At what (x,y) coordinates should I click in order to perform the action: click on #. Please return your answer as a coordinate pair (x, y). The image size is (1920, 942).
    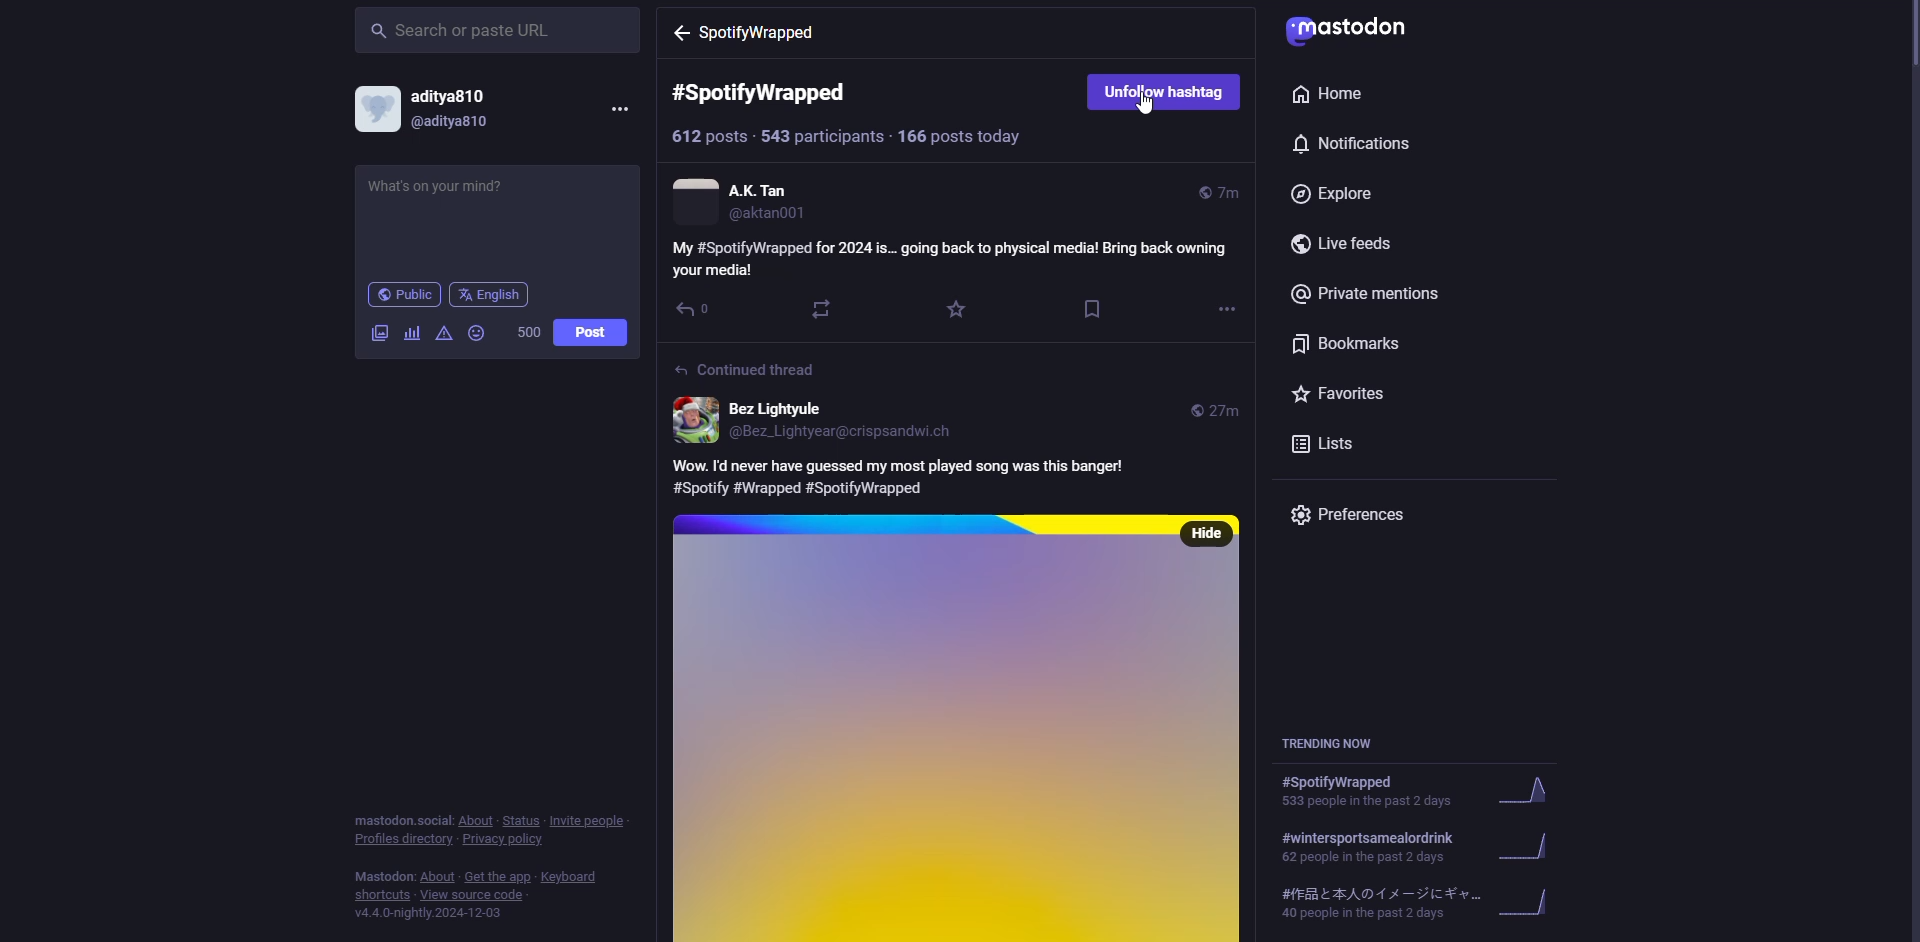
    Looking at the image, I should click on (774, 93).